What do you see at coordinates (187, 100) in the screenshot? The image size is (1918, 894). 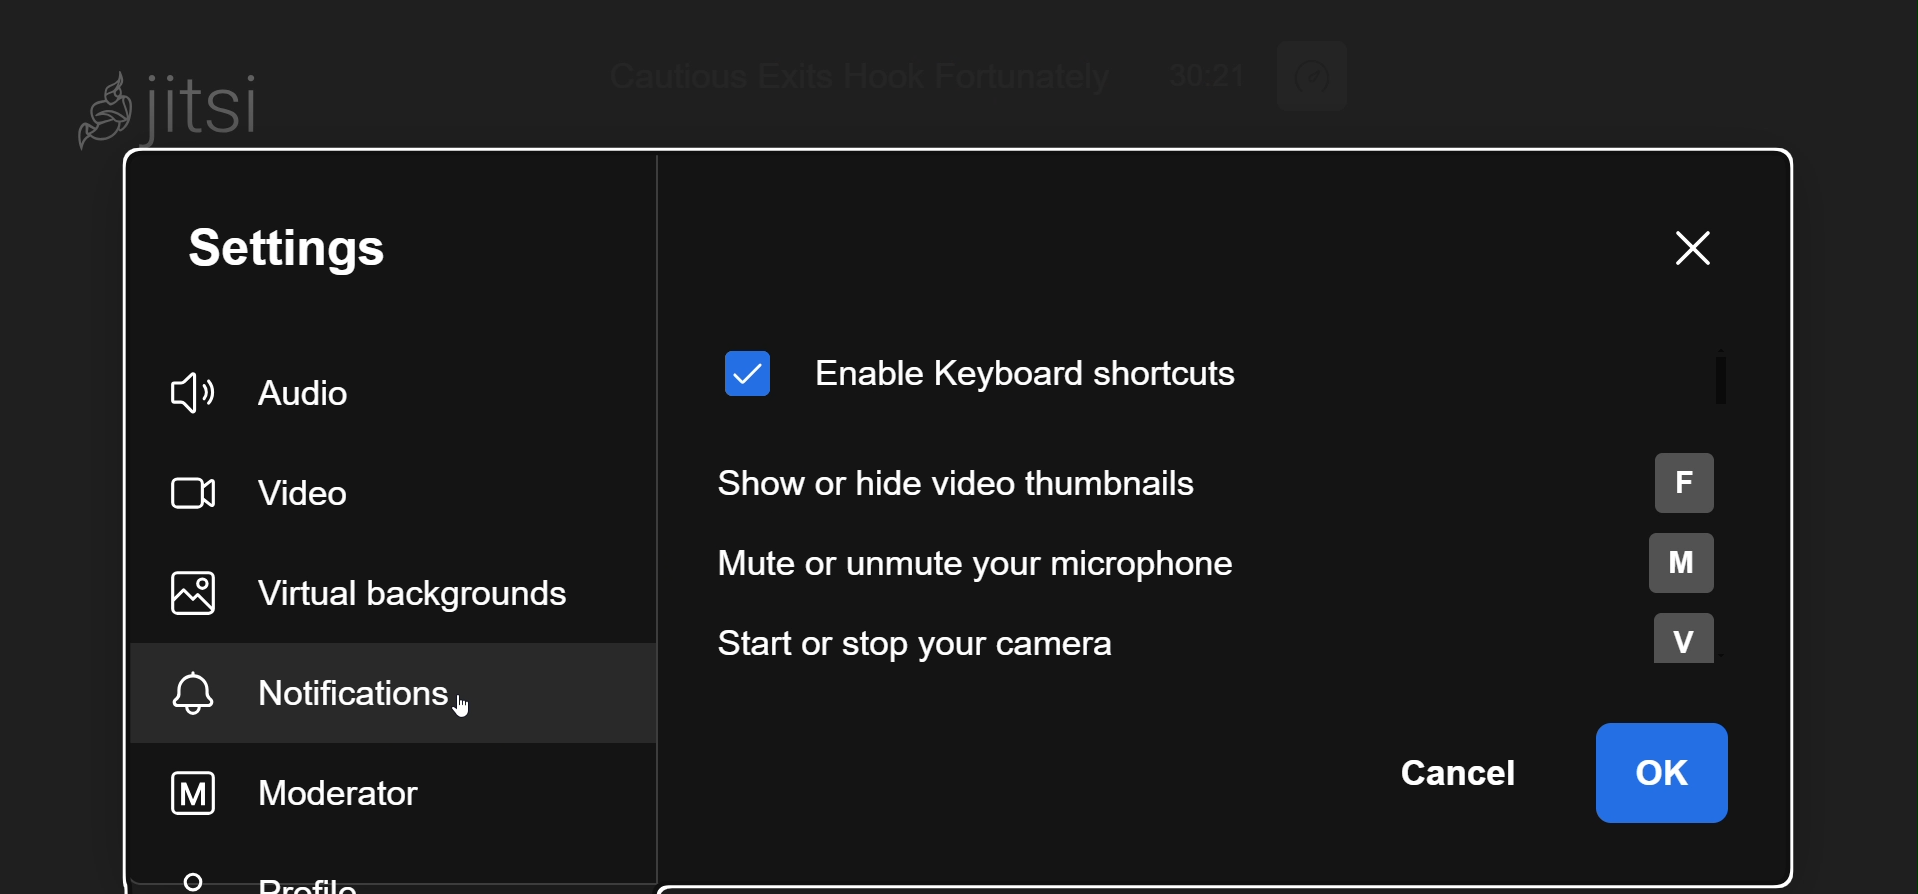 I see `Jitsi` at bounding box center [187, 100].